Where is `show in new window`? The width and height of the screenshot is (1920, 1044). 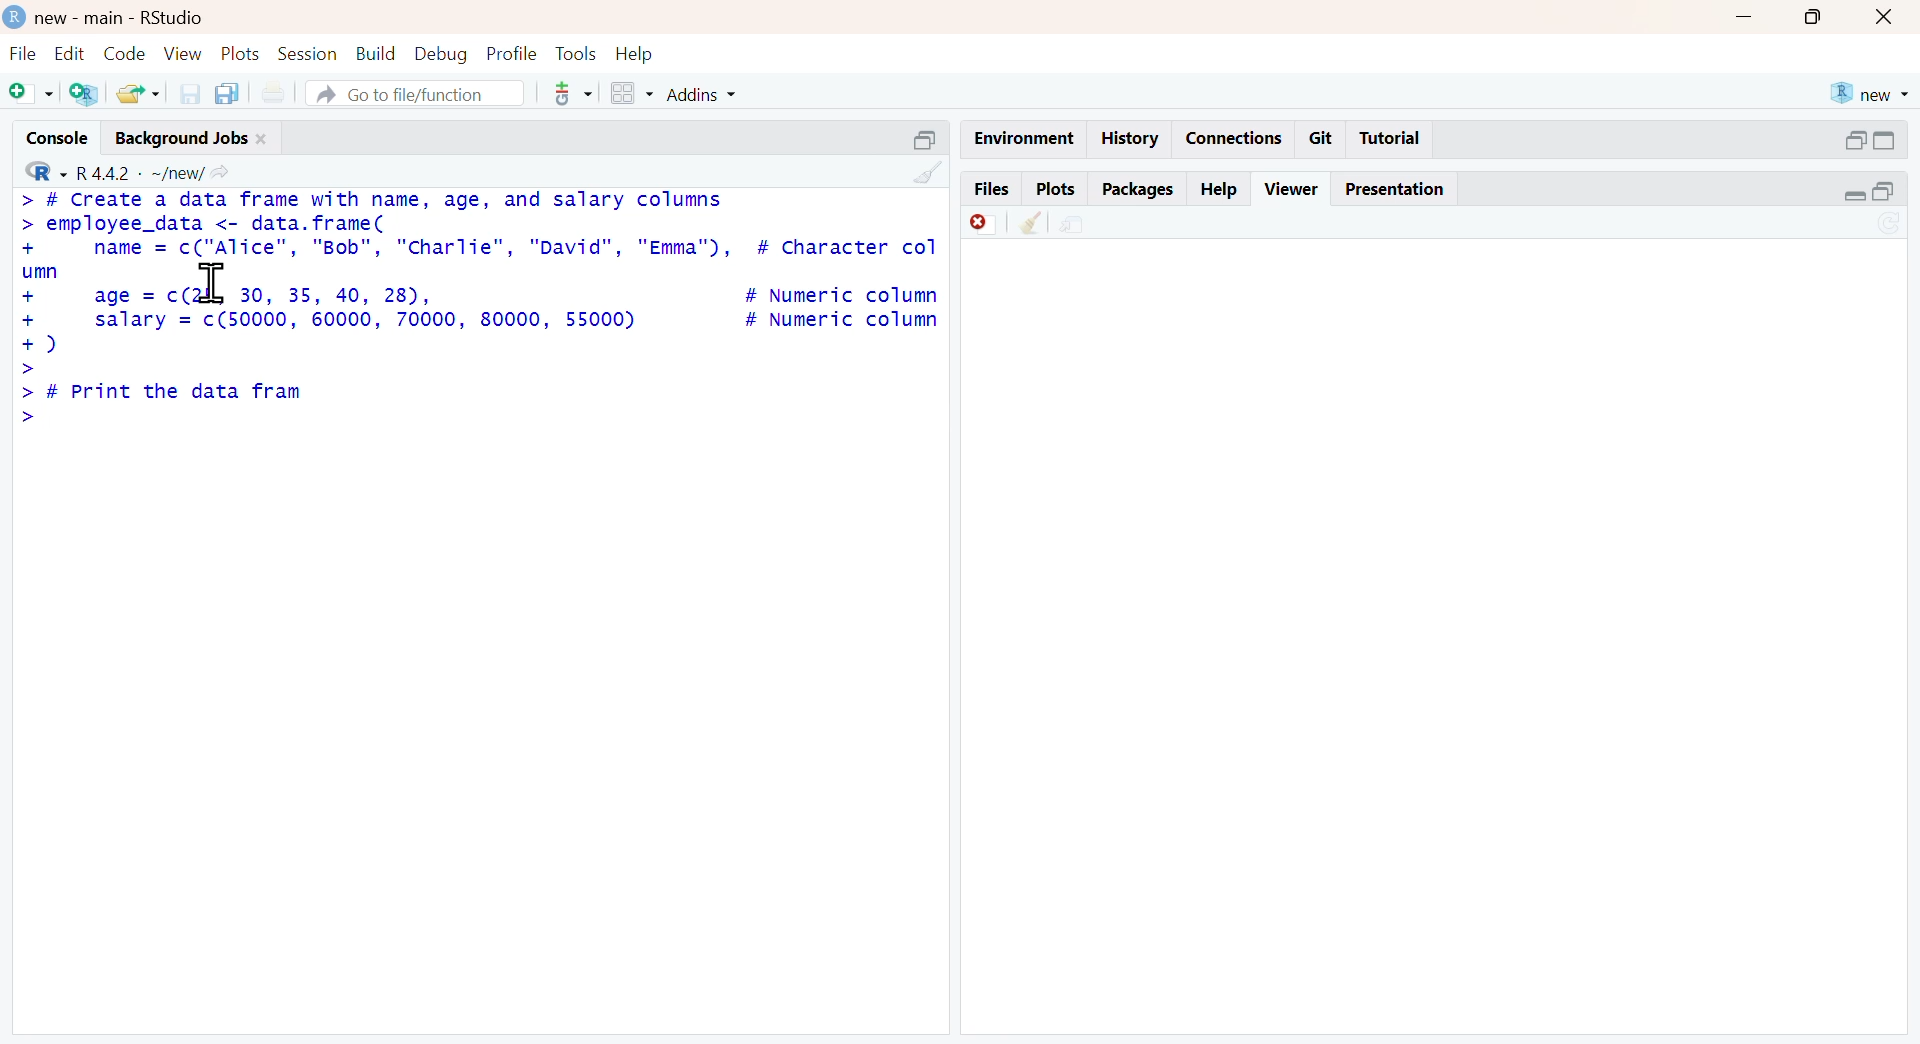 show in new window is located at coordinates (1091, 225).